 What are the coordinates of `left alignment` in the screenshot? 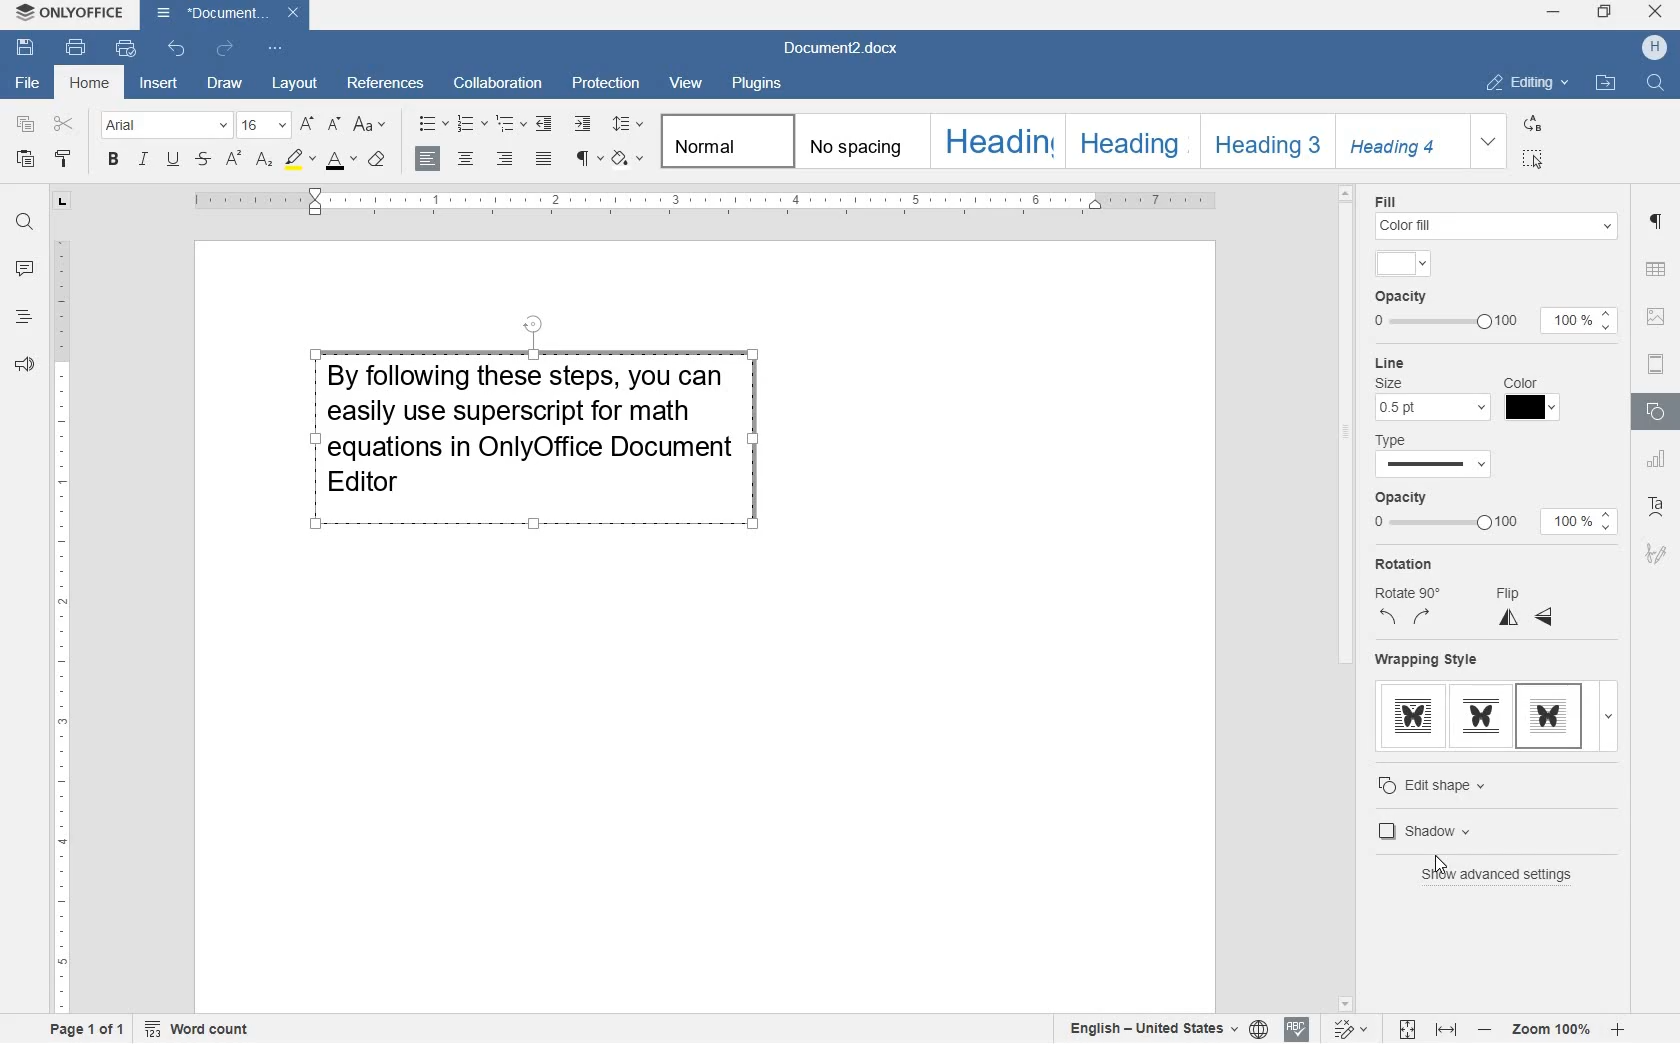 It's located at (425, 160).